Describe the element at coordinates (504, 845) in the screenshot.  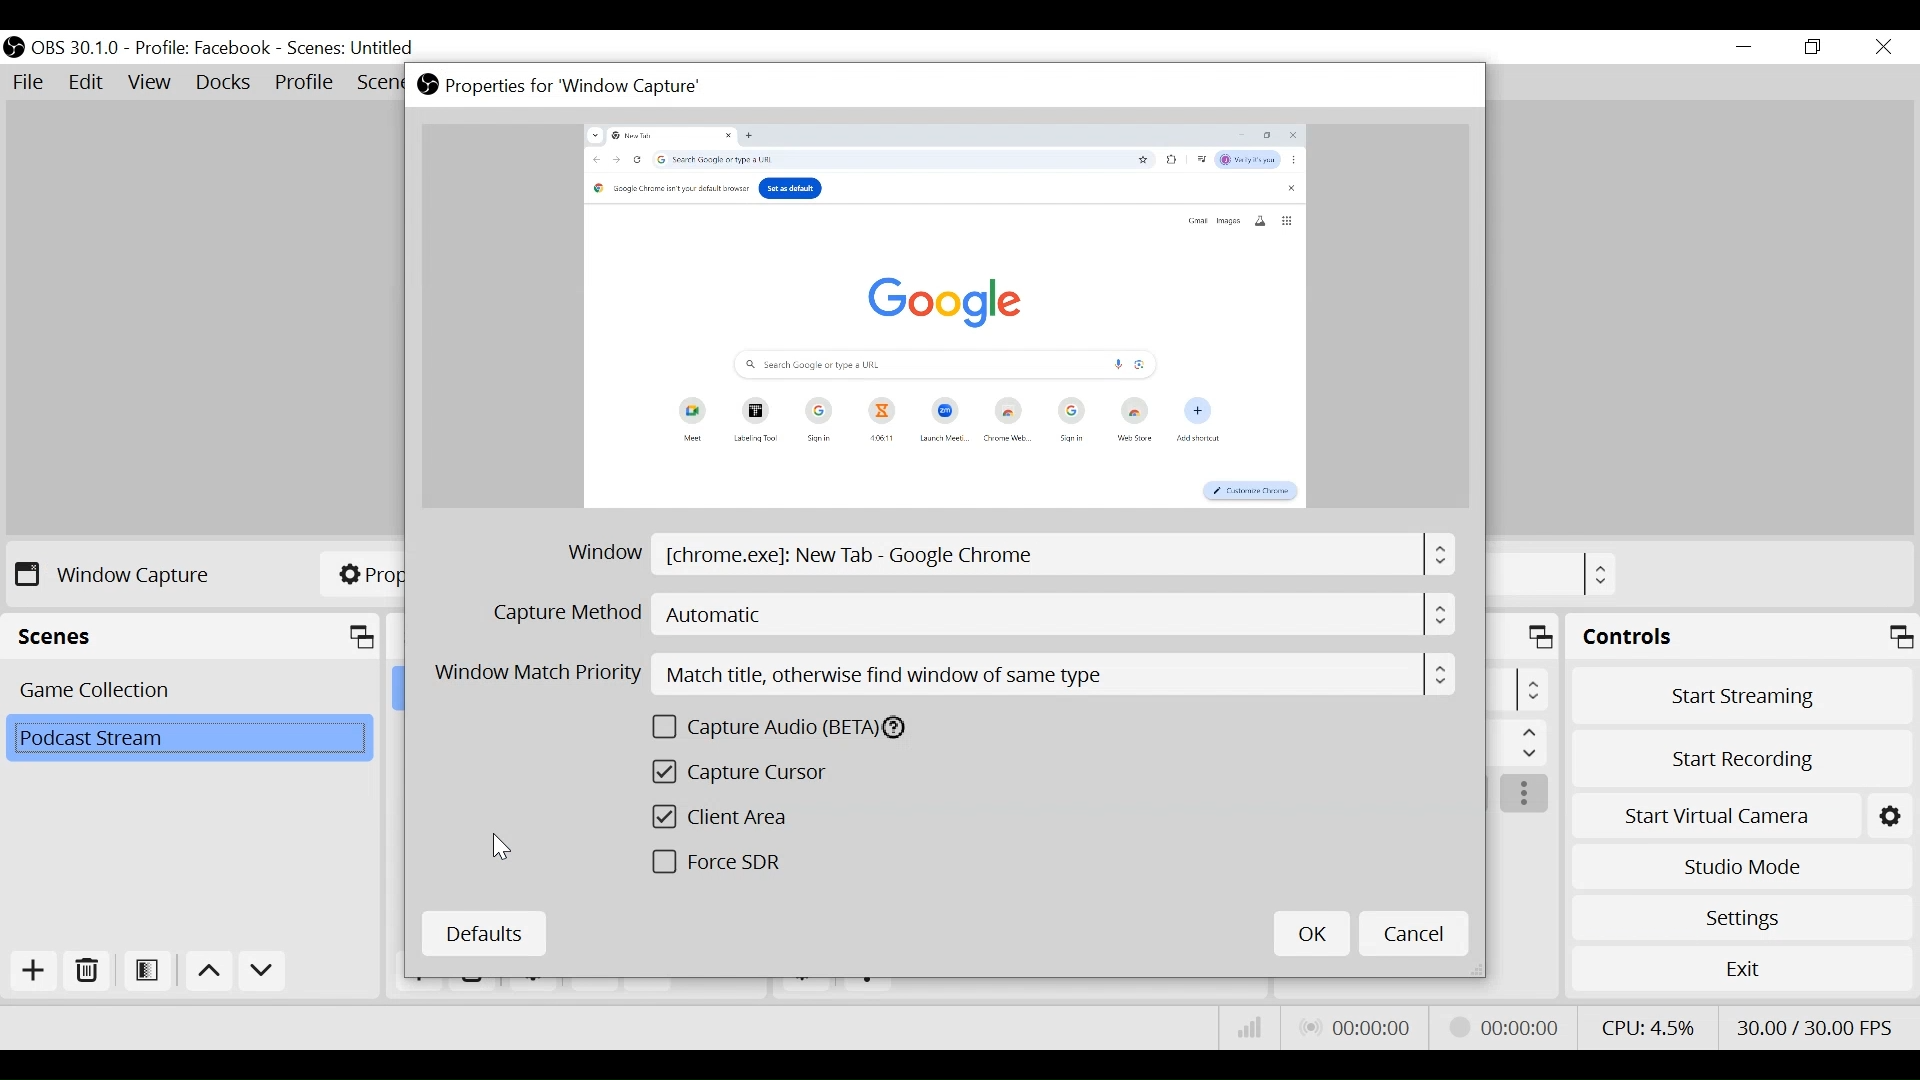
I see `cursor` at that location.